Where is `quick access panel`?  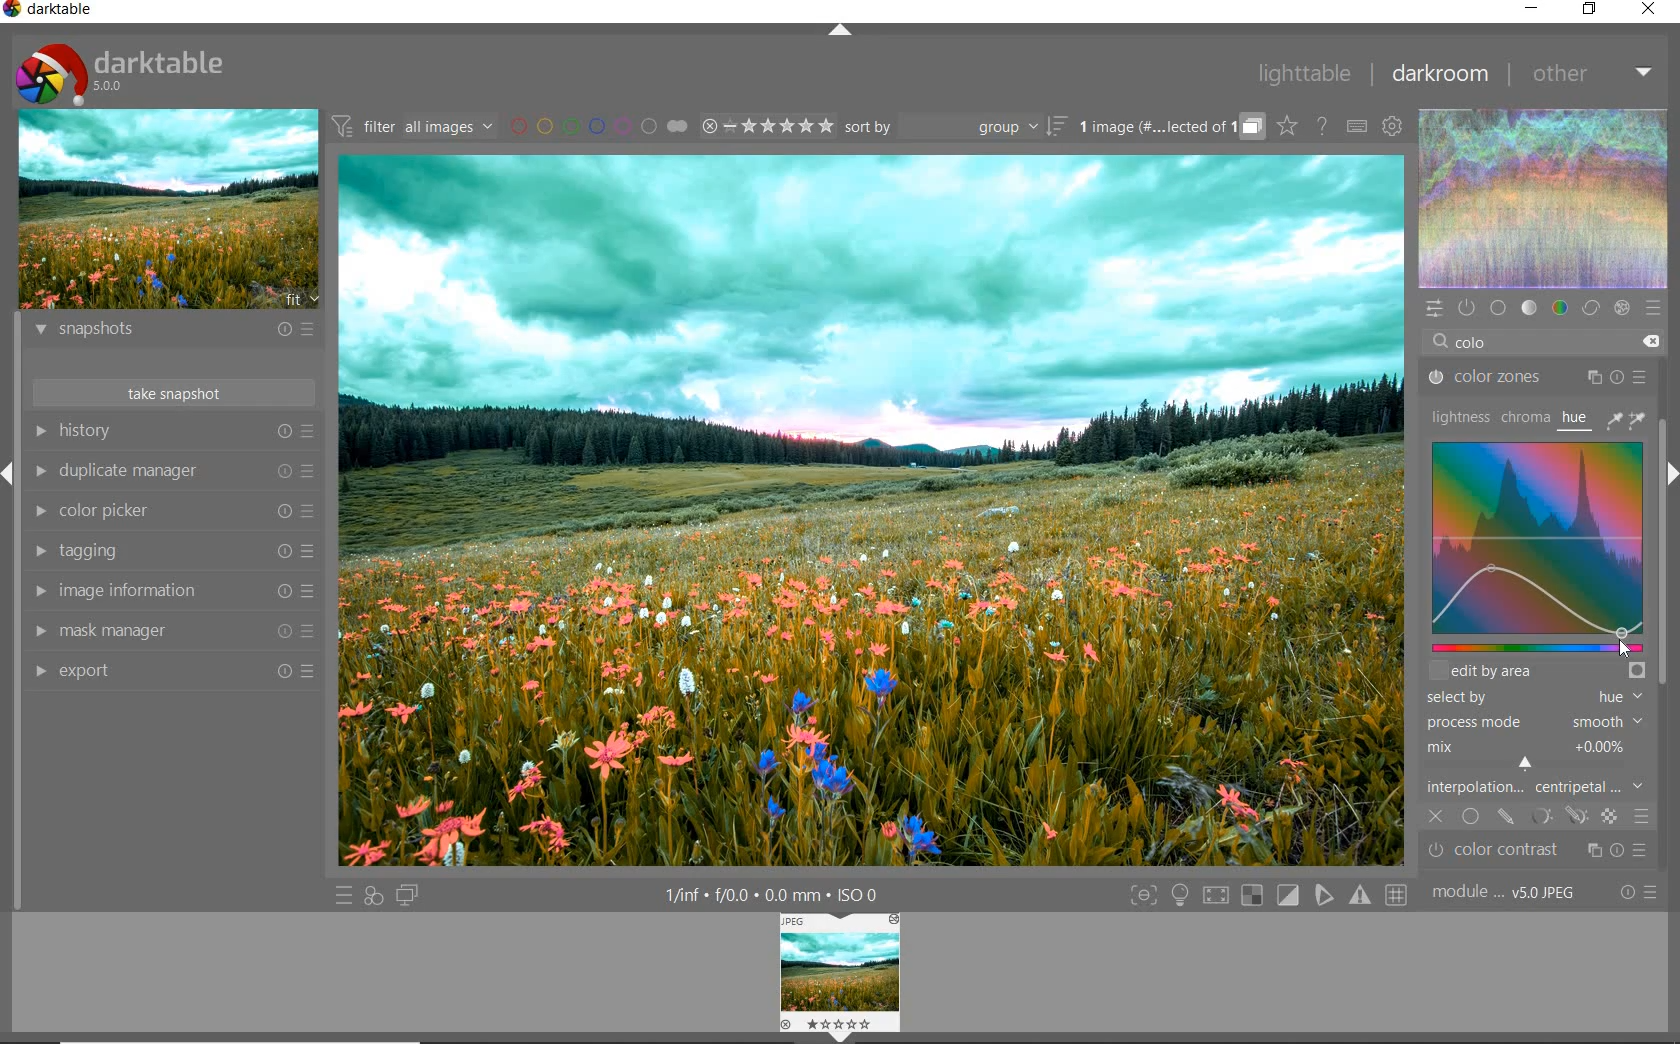
quick access panel is located at coordinates (1436, 309).